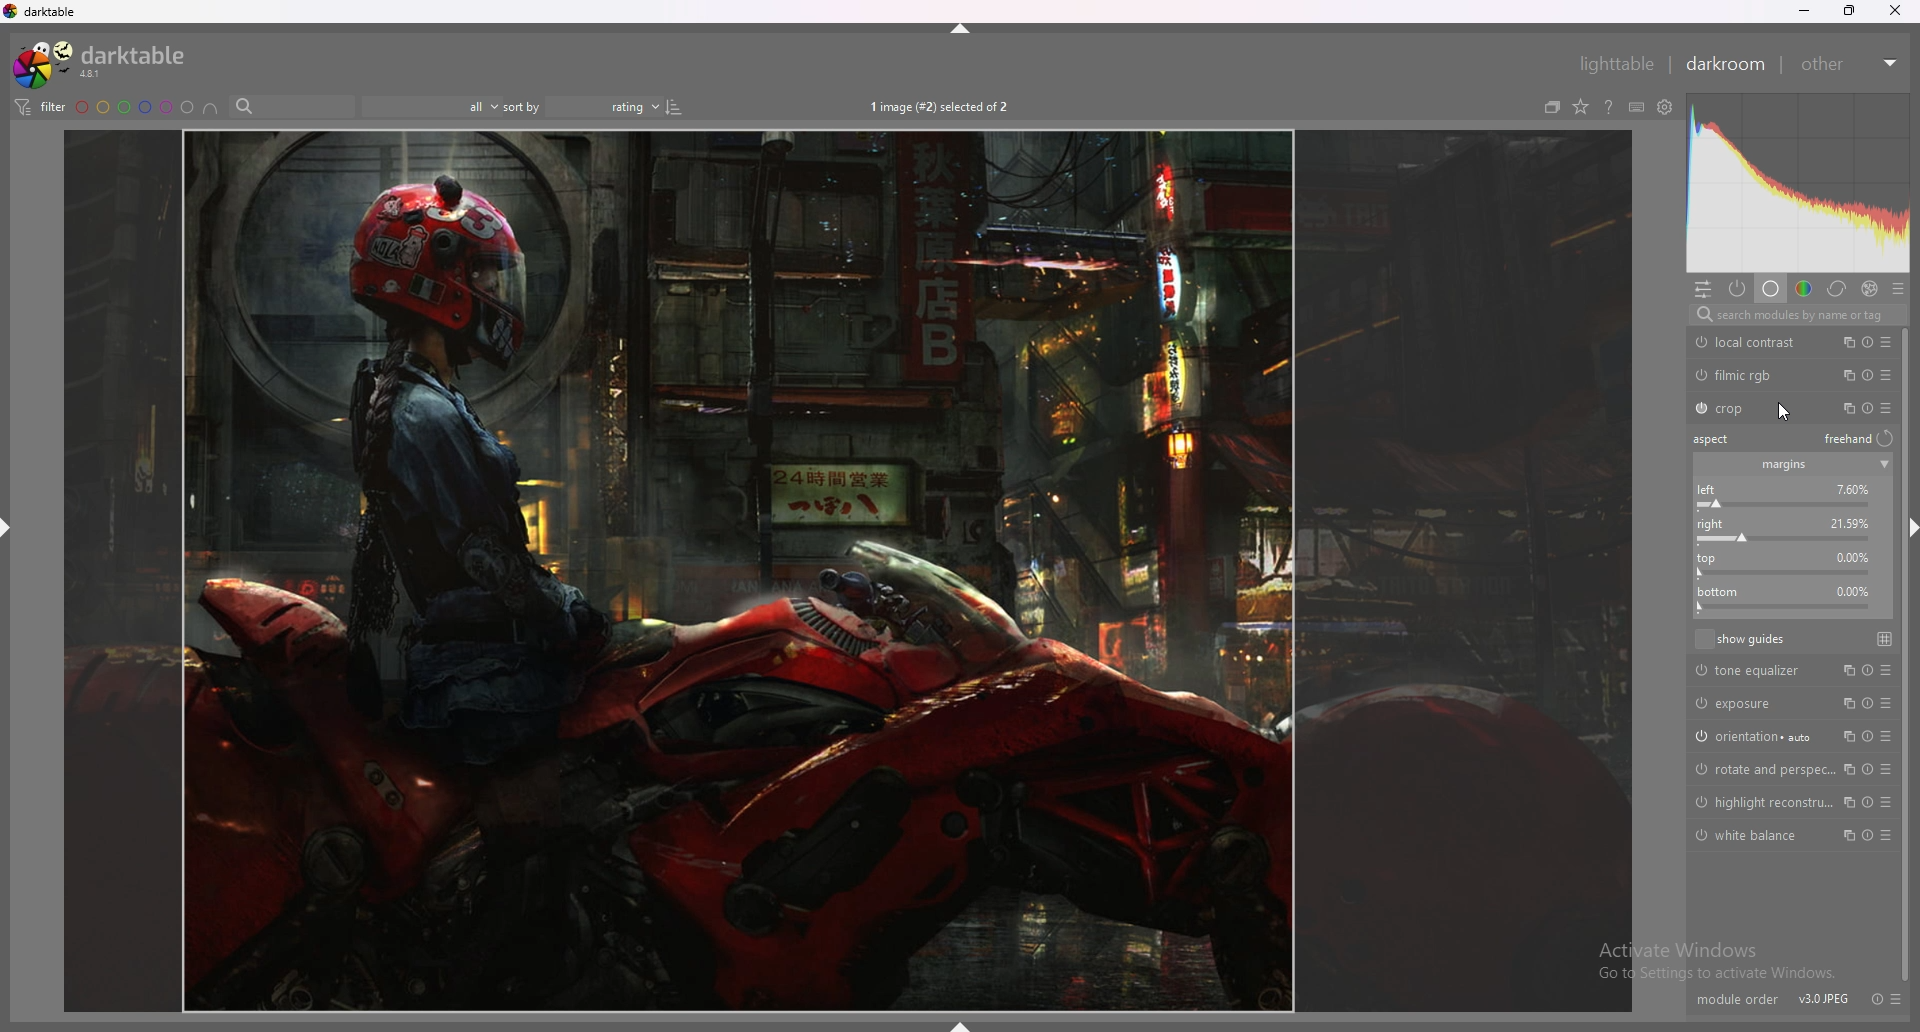 This screenshot has width=1920, height=1032. Describe the element at coordinates (1865, 802) in the screenshot. I see `reset` at that location.